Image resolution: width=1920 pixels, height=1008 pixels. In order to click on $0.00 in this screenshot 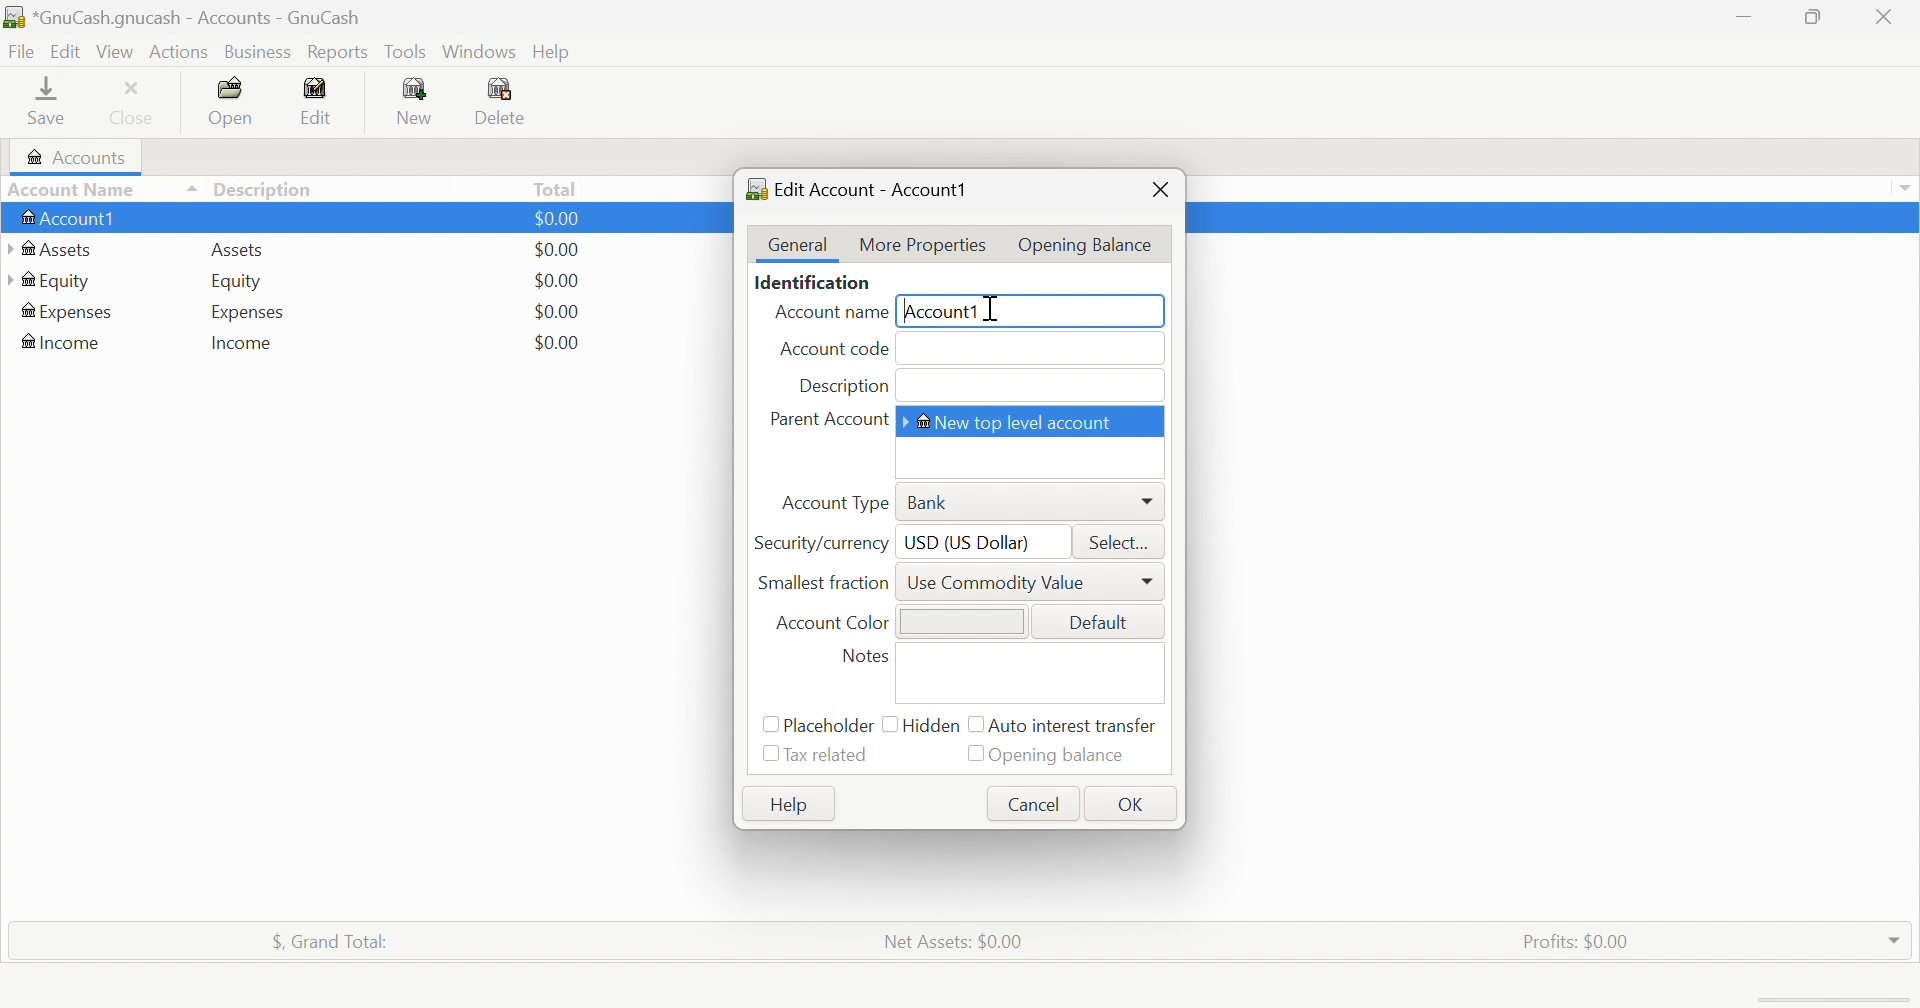, I will do `click(556, 310)`.